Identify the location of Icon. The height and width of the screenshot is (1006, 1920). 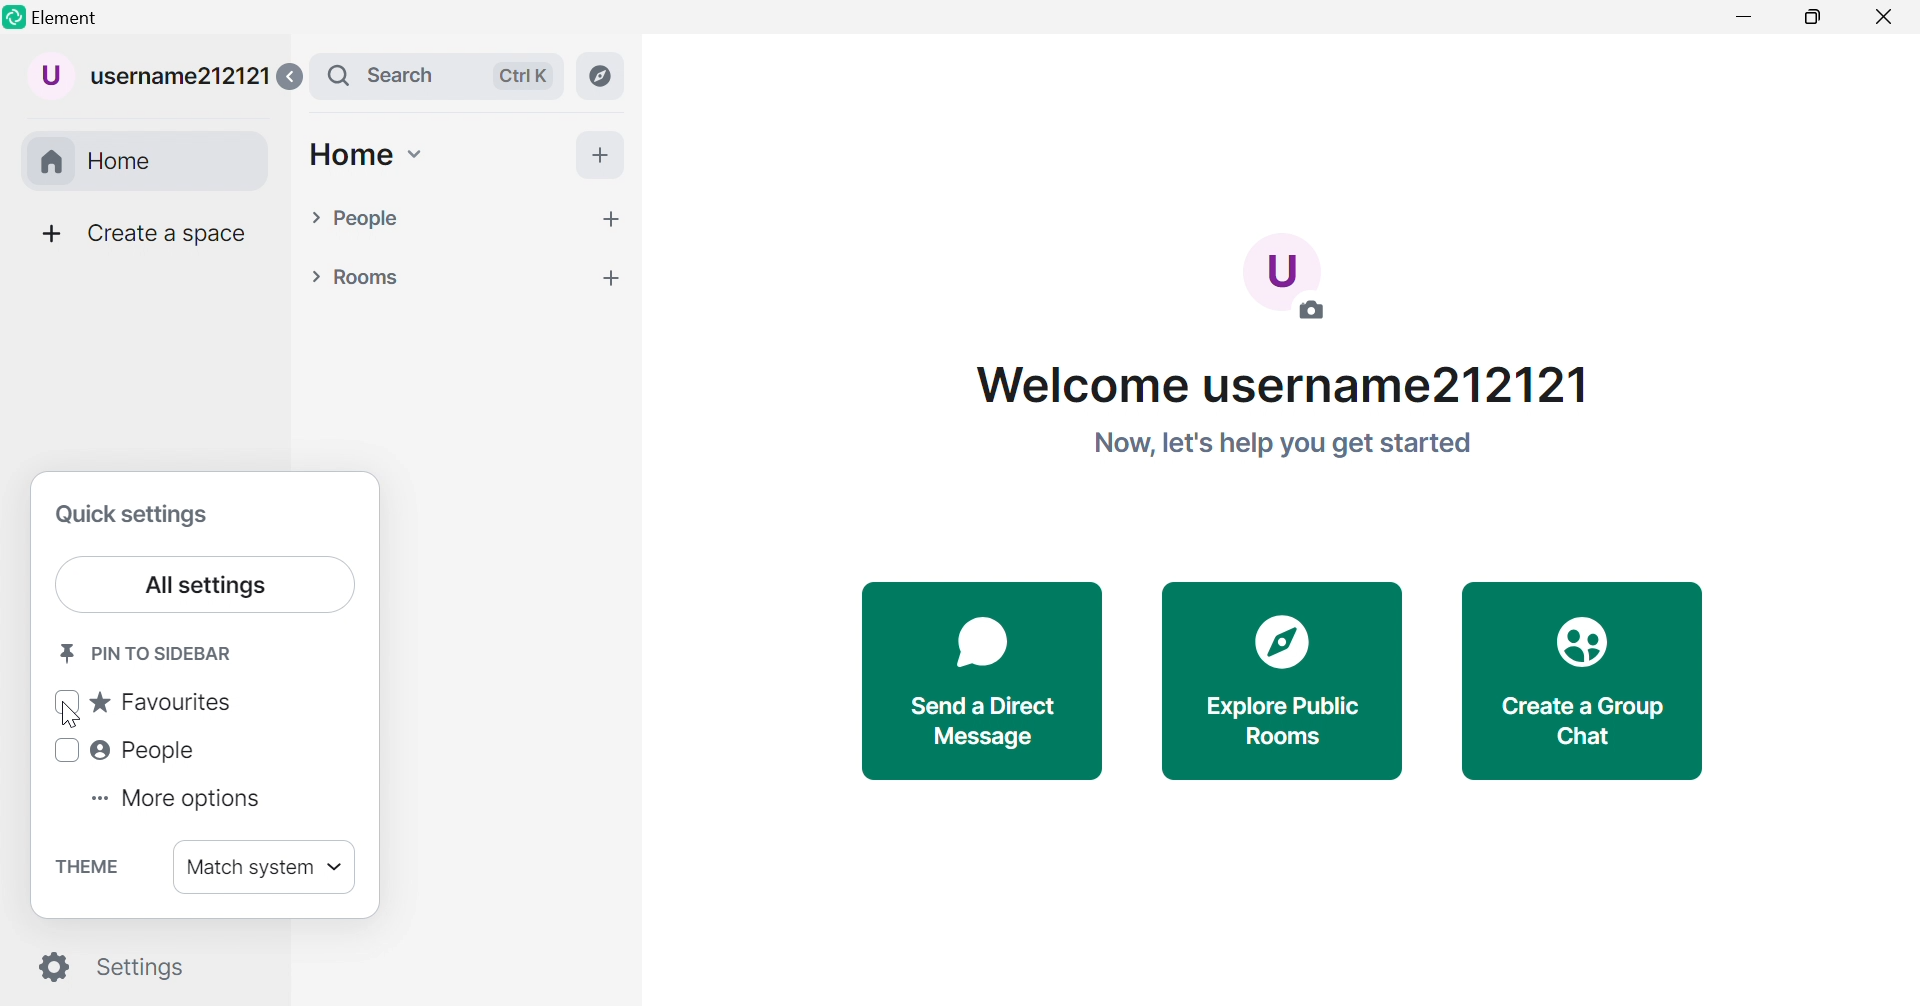
(1286, 639).